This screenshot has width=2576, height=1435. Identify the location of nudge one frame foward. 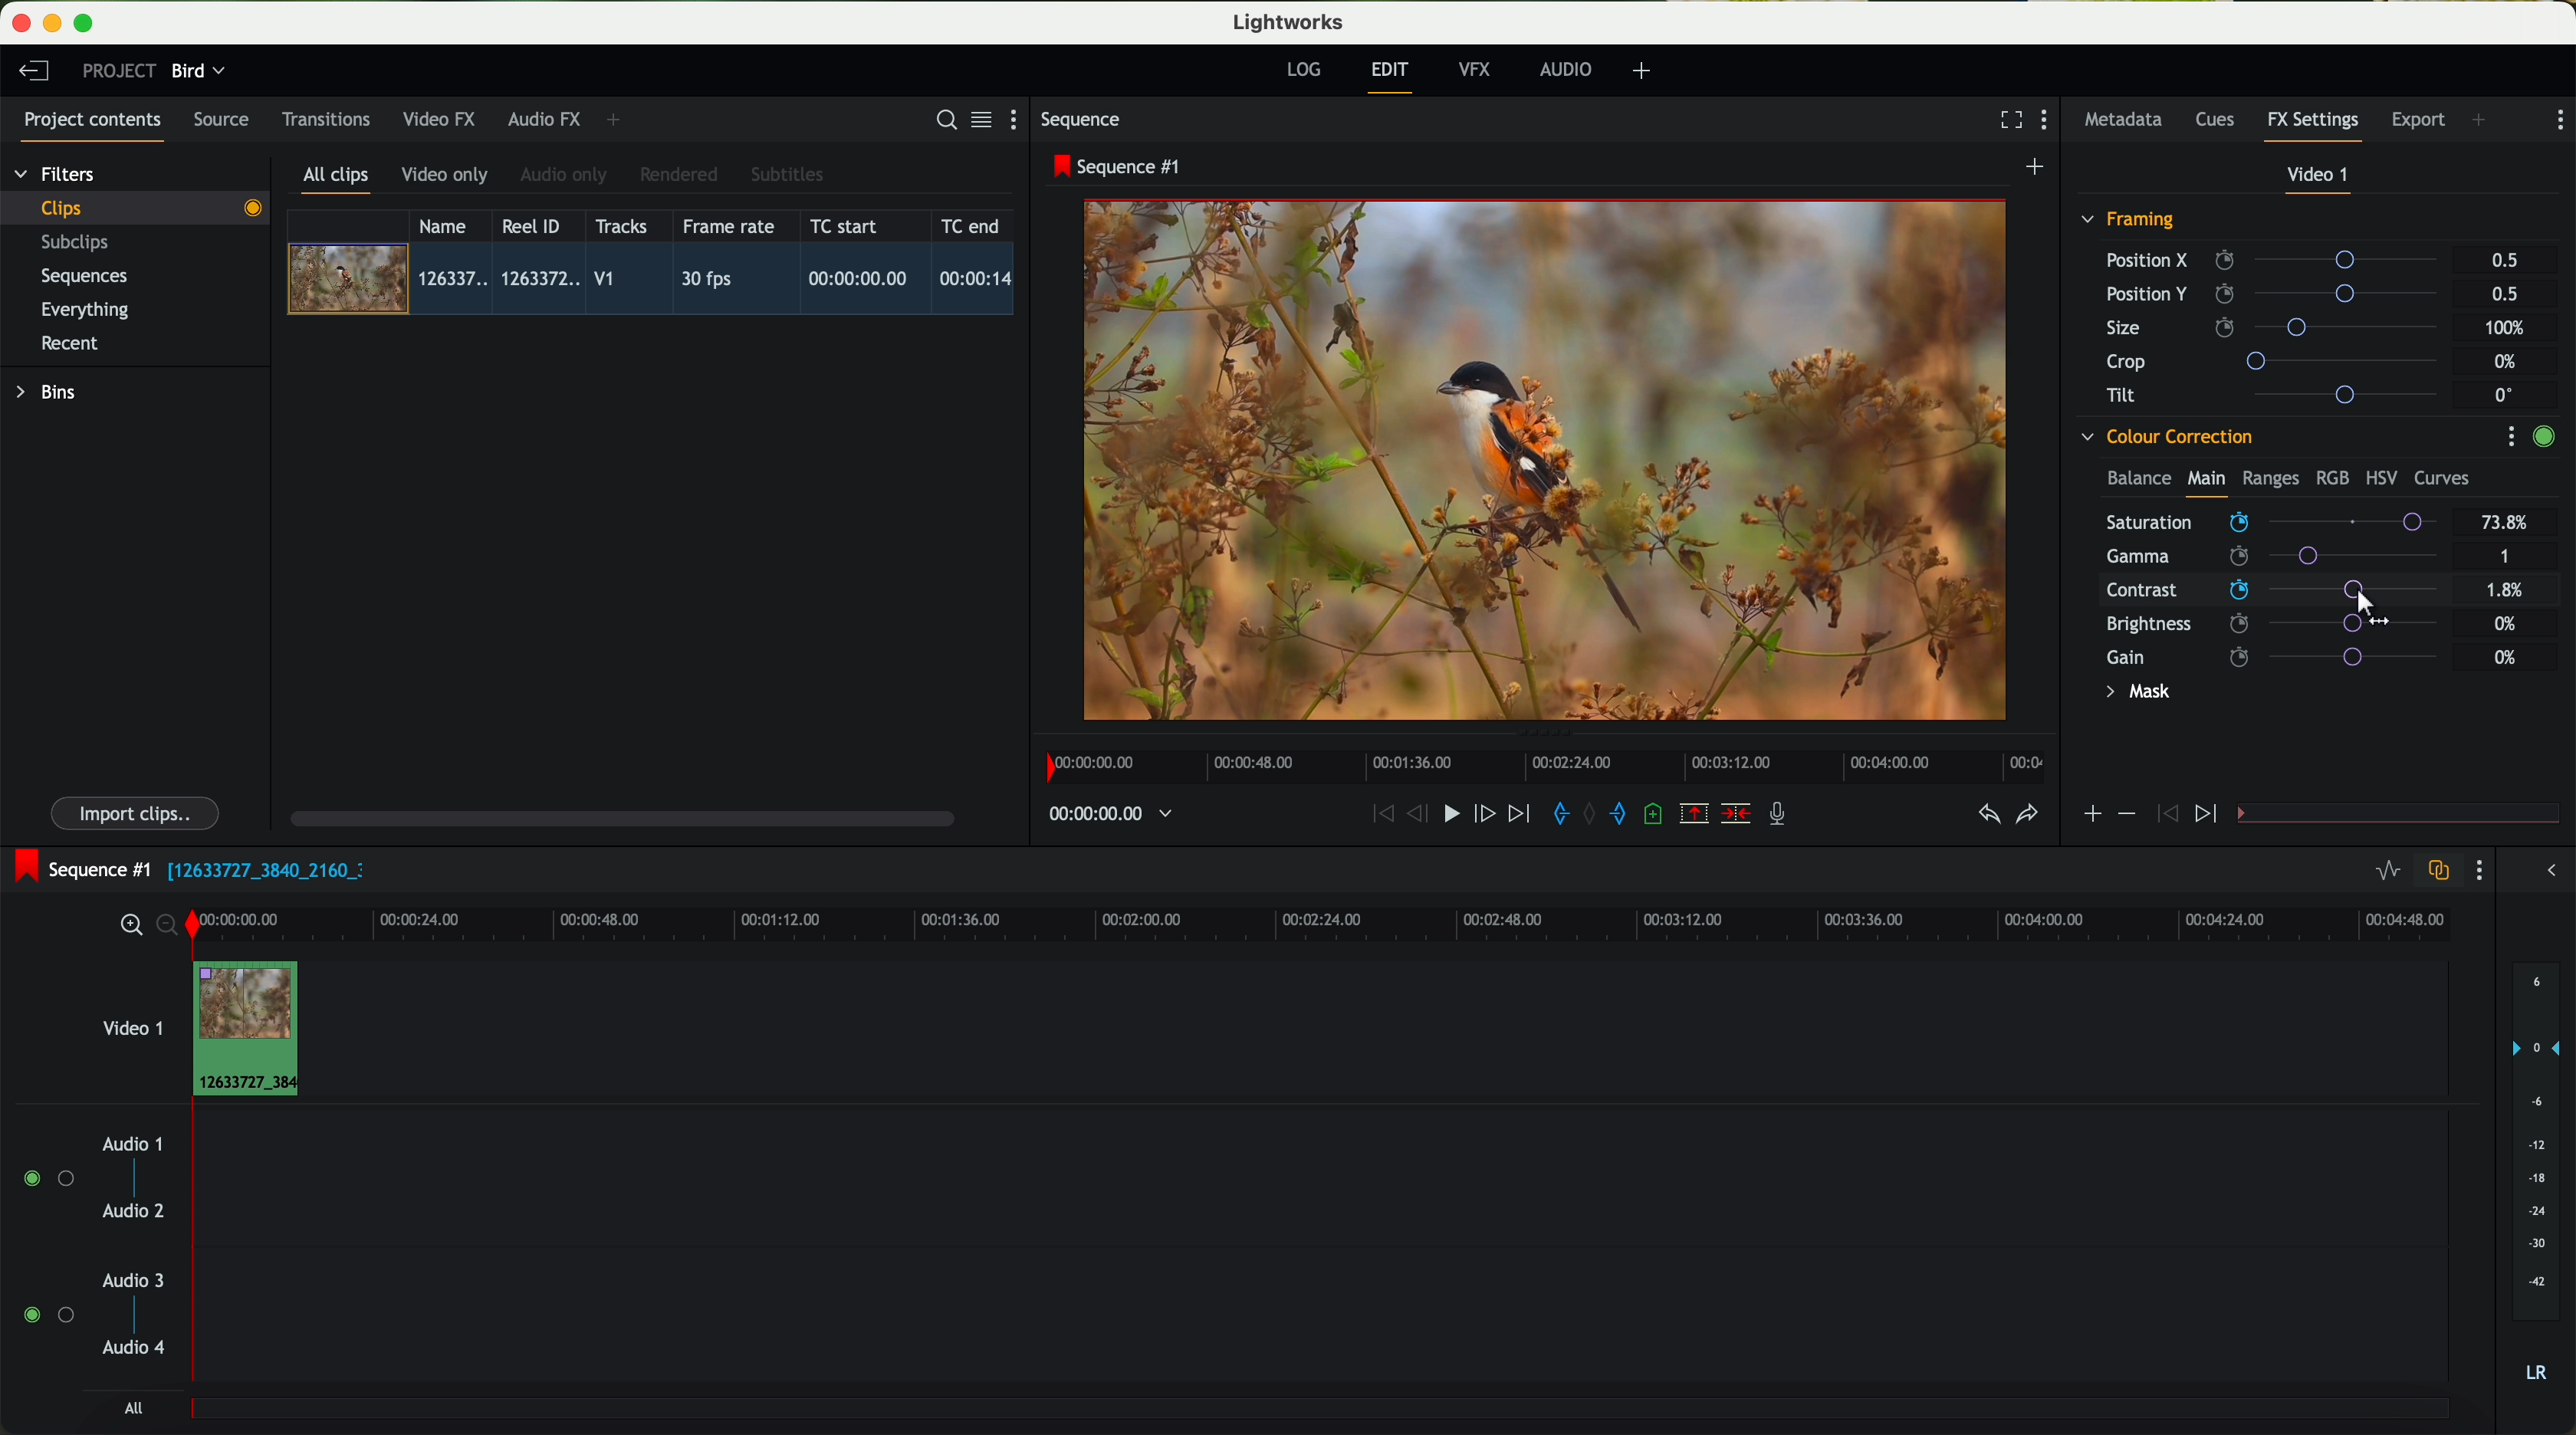
(1487, 815).